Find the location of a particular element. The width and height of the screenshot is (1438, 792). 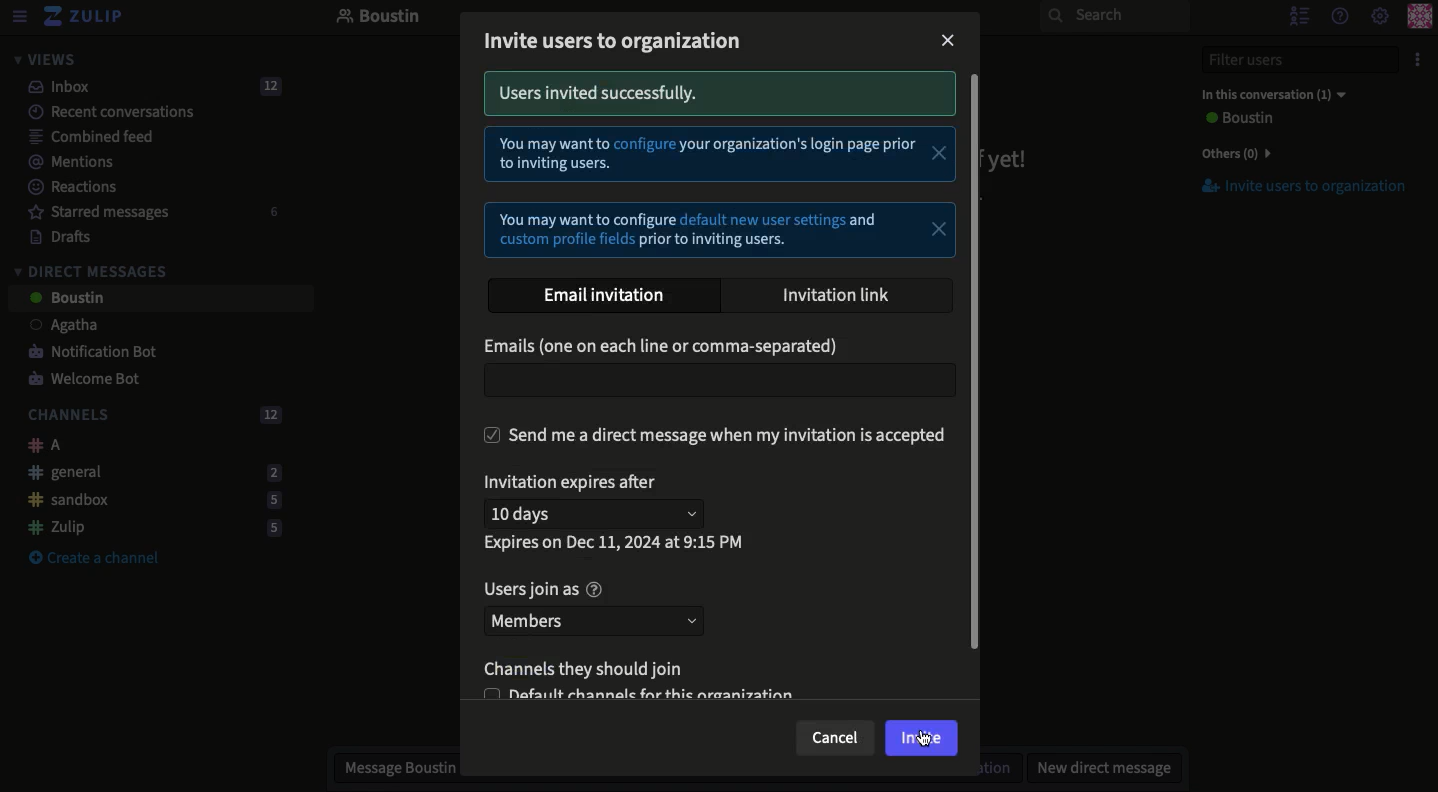

Email  is located at coordinates (668, 346).